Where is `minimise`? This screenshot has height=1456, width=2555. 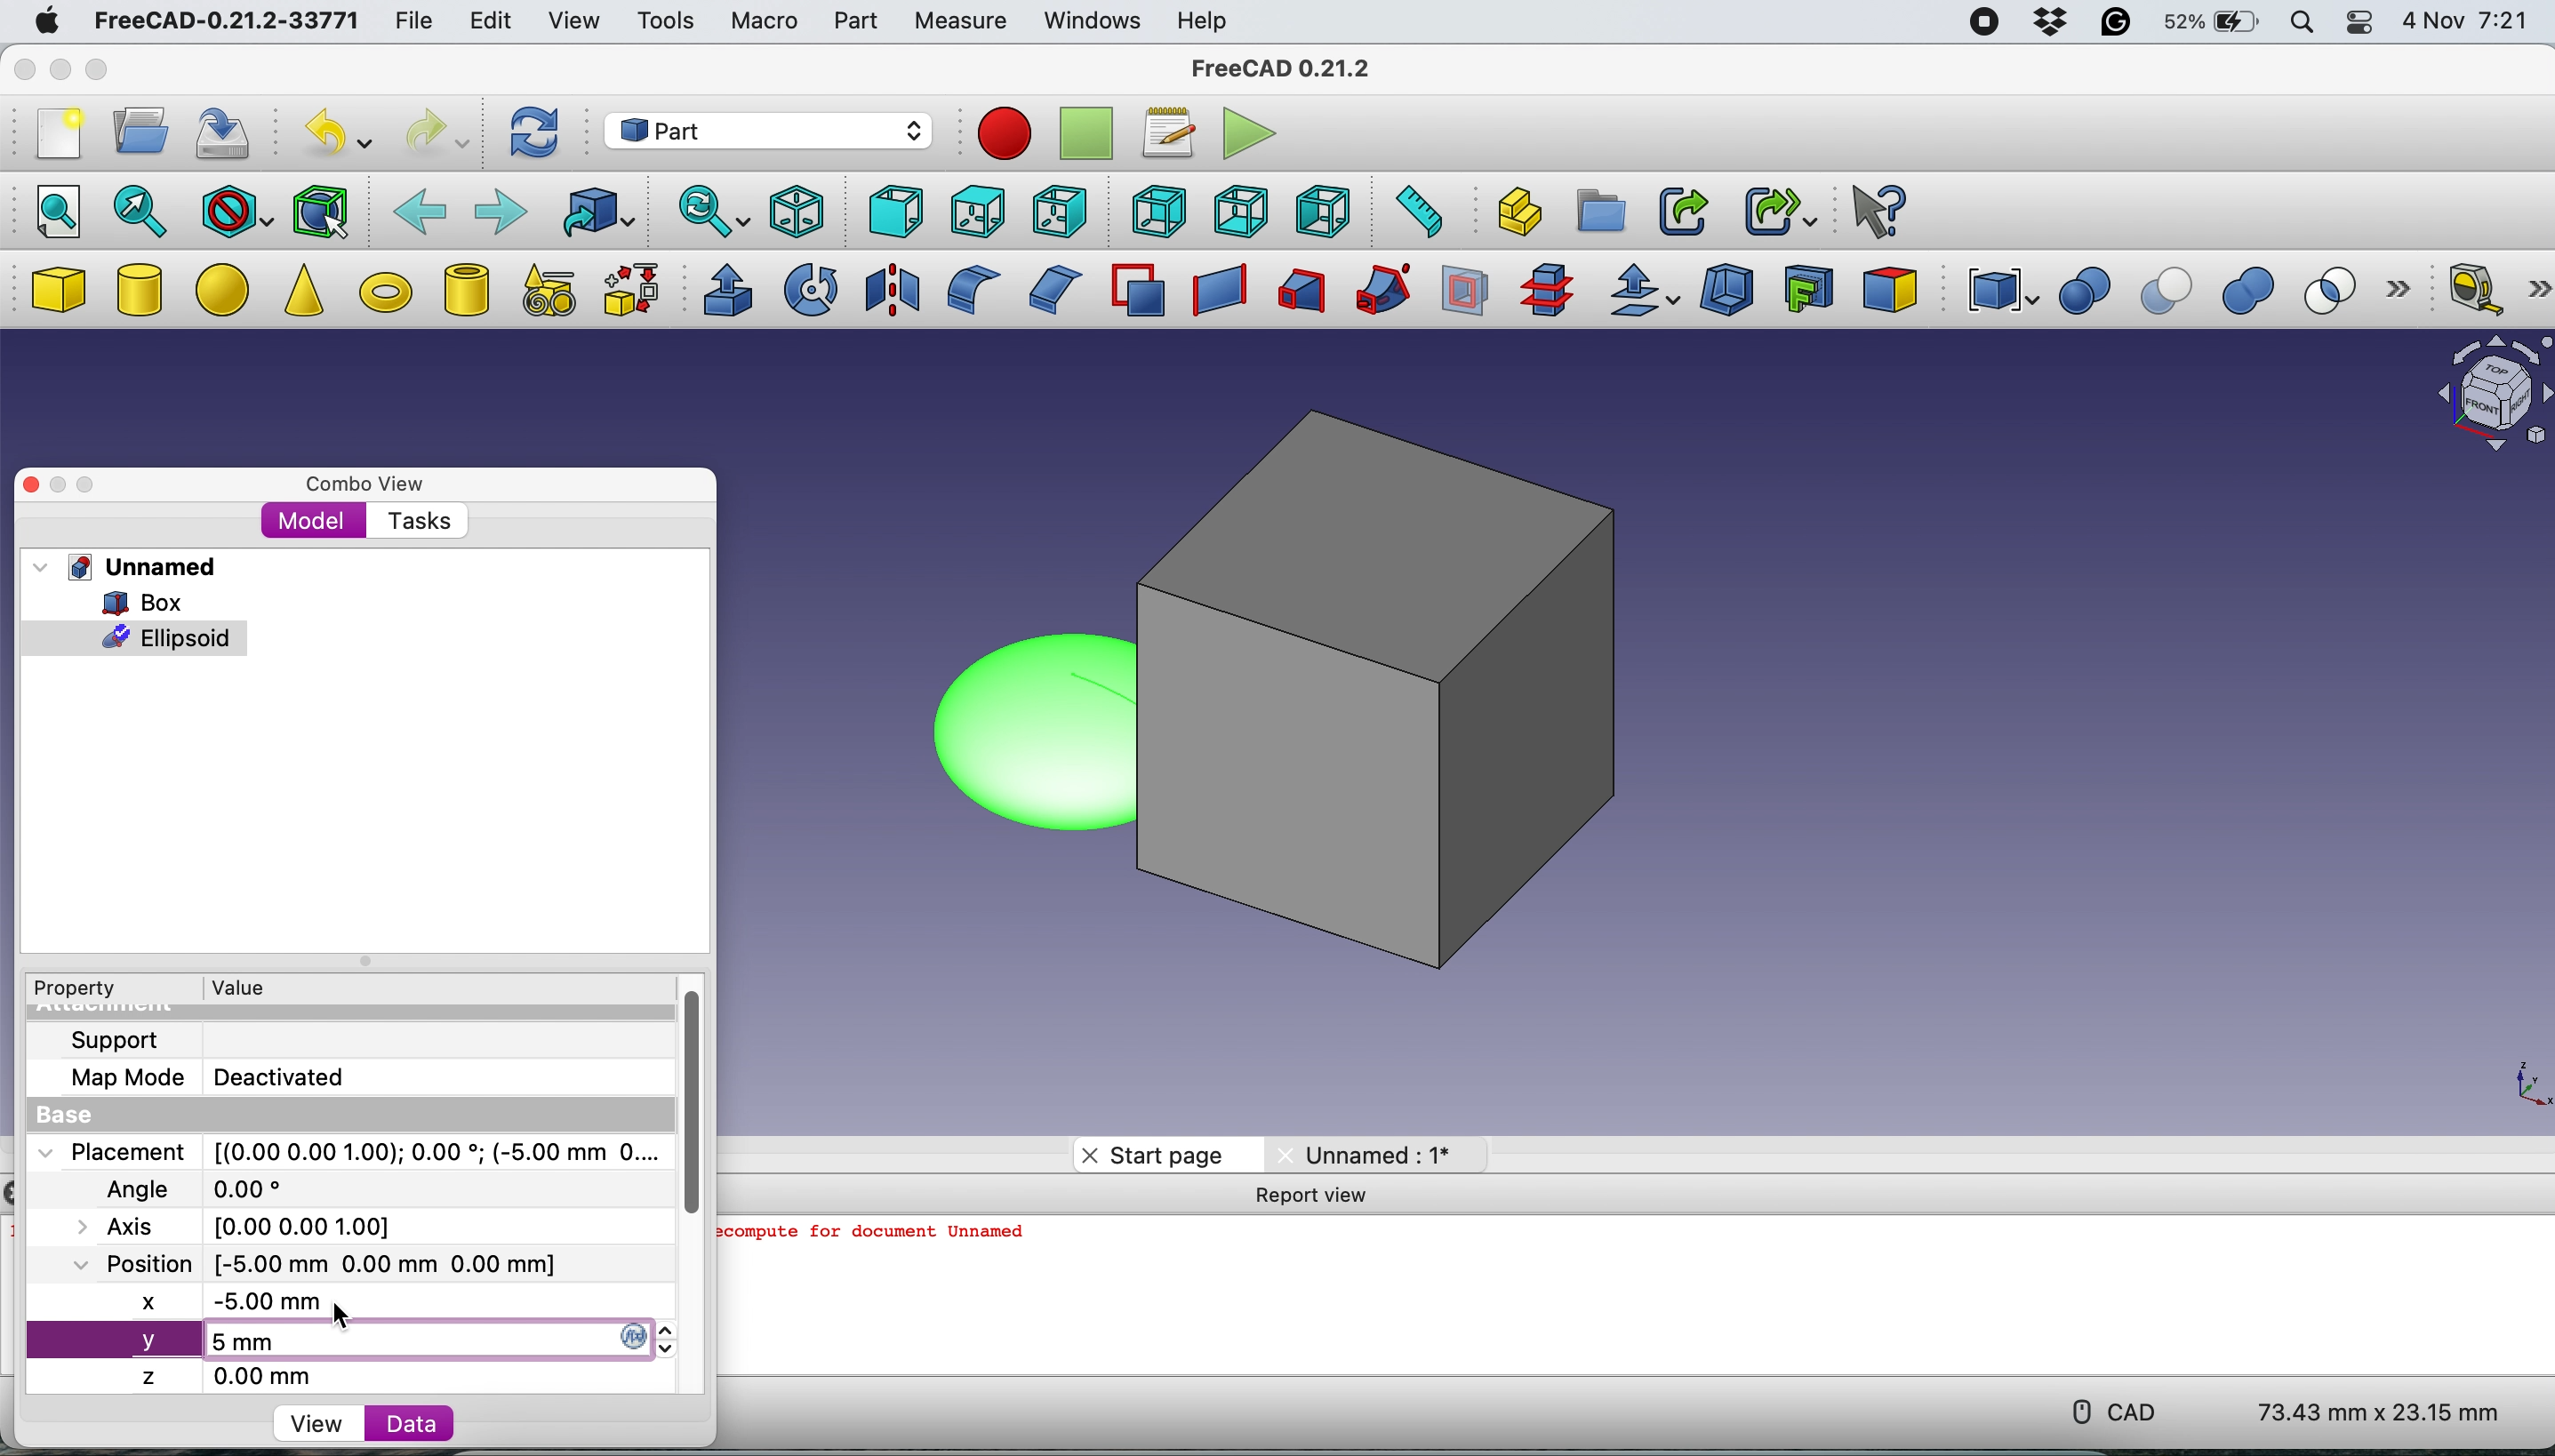 minimise is located at coordinates (56, 70).